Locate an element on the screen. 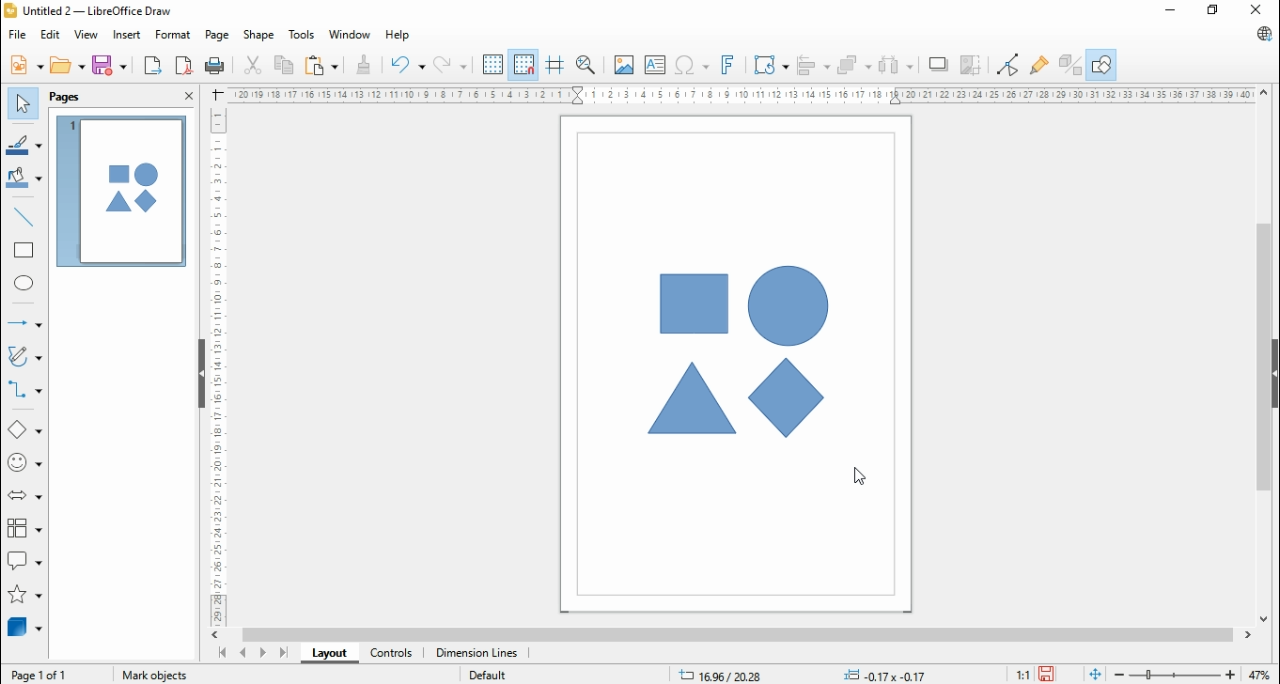 The height and width of the screenshot is (684, 1280). help is located at coordinates (397, 36).